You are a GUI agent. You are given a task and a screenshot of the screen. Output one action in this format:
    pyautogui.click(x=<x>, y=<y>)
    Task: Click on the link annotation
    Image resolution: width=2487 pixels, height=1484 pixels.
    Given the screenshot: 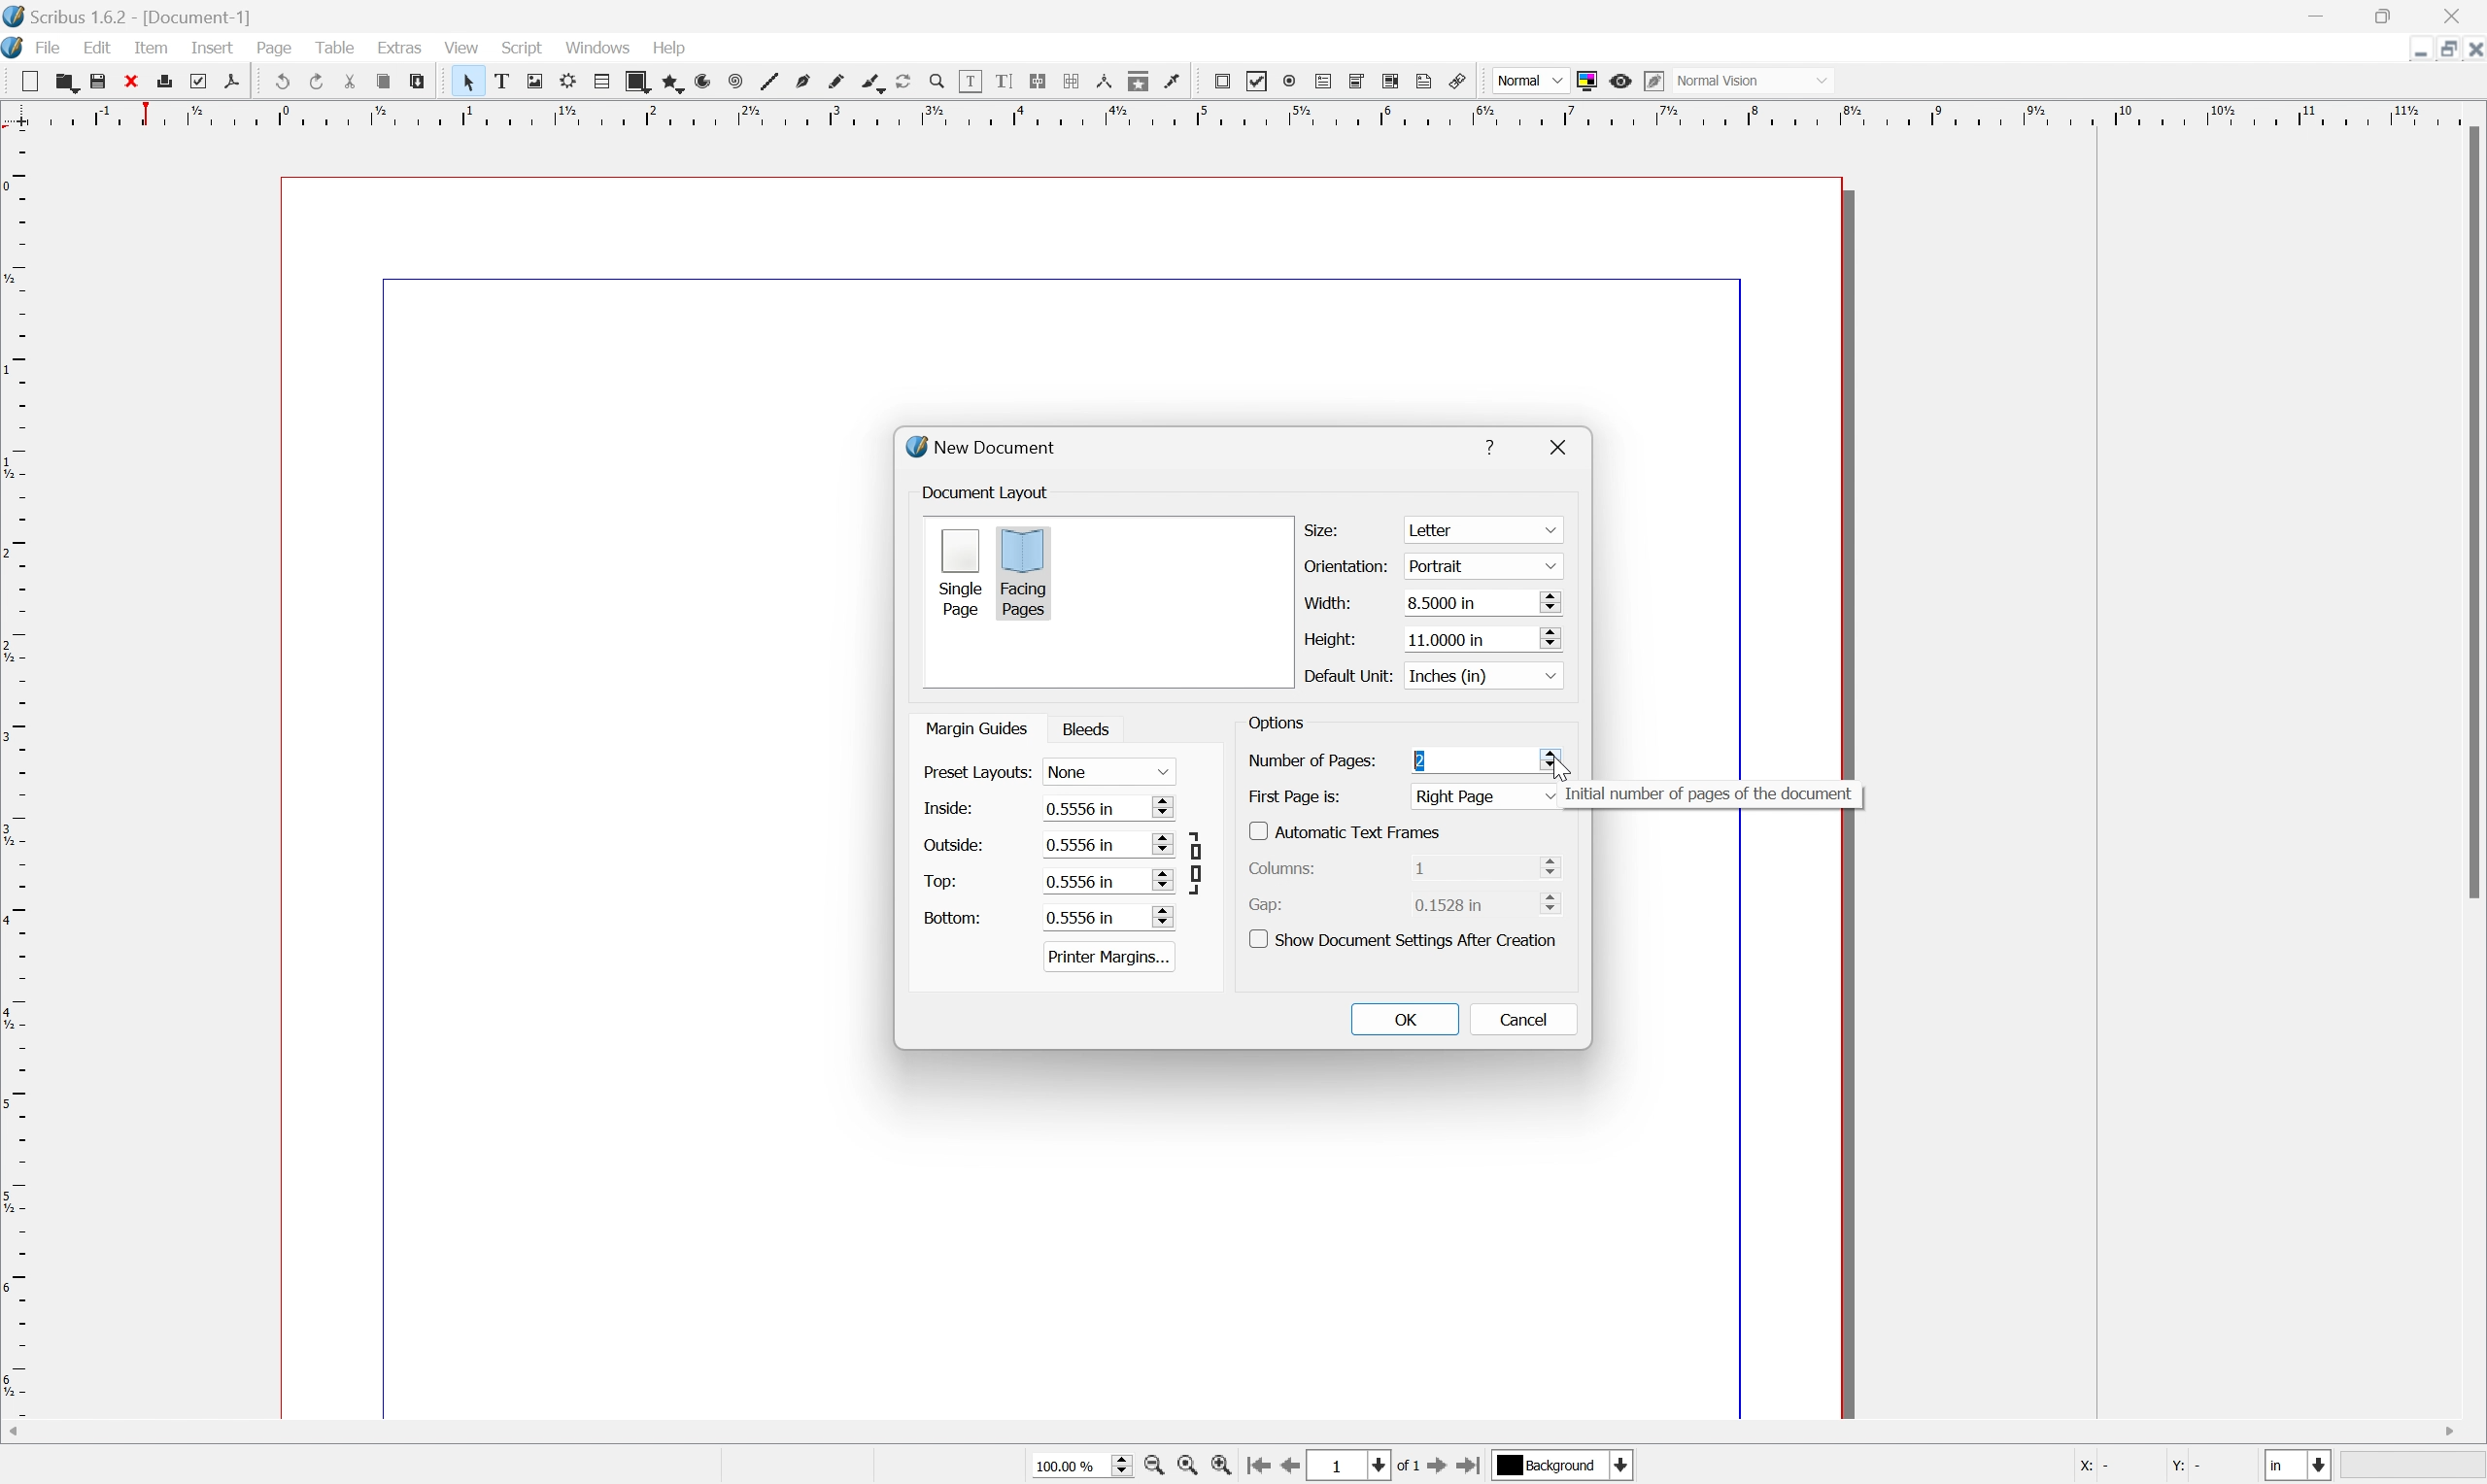 What is the action you would take?
    pyautogui.click(x=1462, y=80)
    